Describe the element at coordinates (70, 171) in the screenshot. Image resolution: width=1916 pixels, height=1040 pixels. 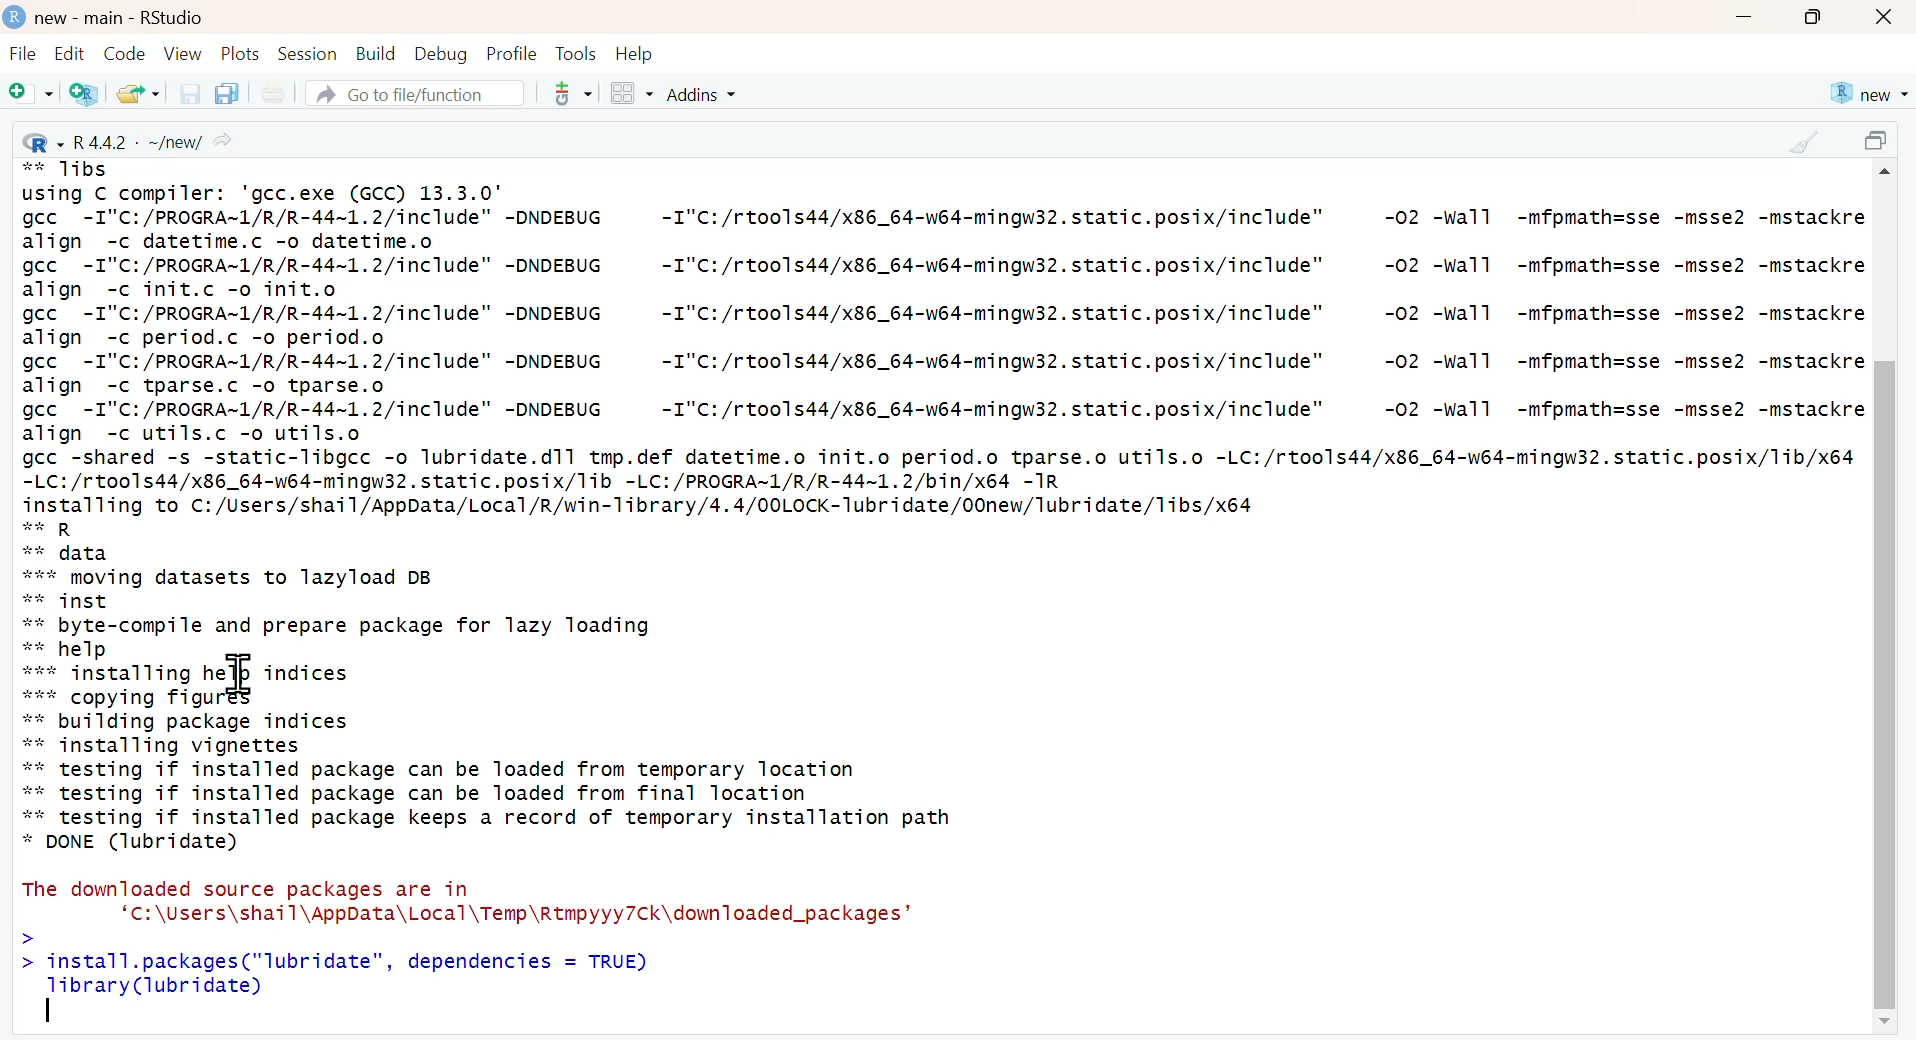
I see `** libs` at that location.